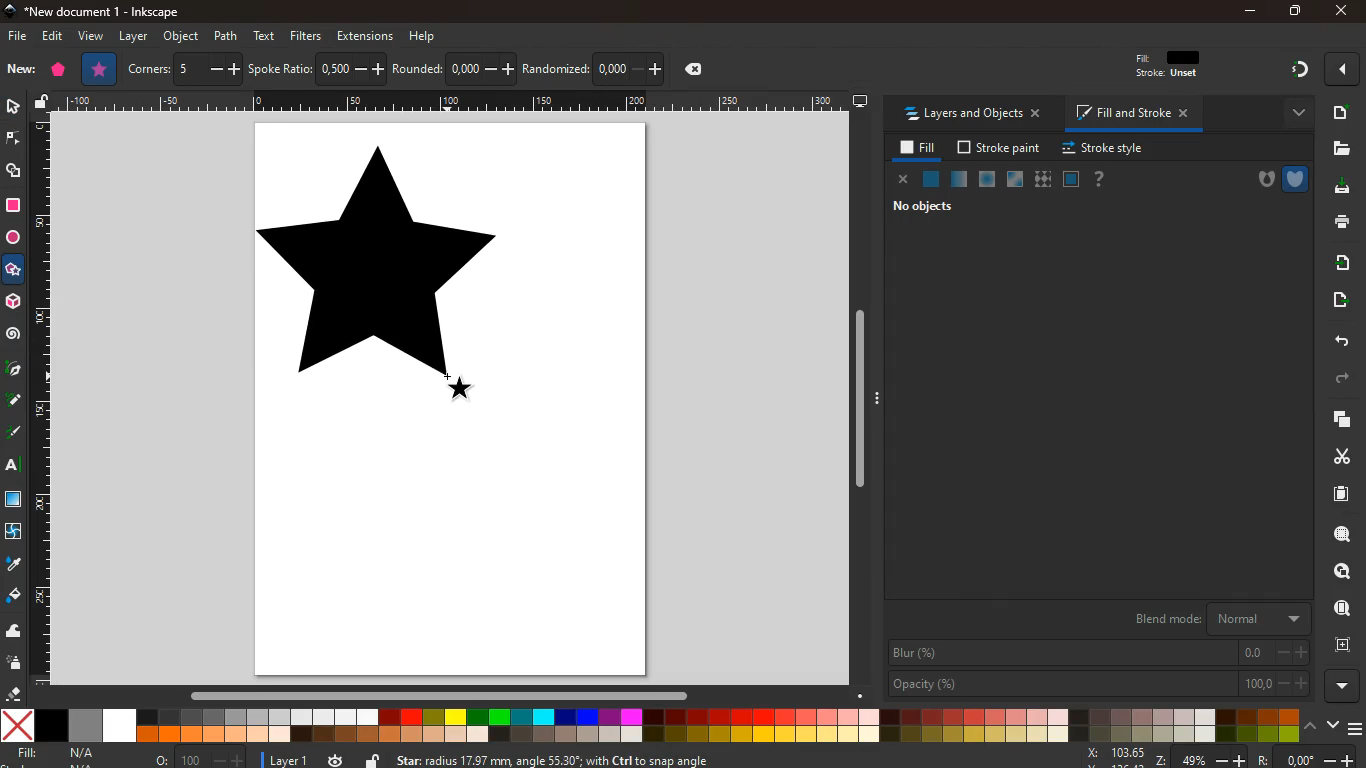  I want to click on no objects, so click(925, 206).